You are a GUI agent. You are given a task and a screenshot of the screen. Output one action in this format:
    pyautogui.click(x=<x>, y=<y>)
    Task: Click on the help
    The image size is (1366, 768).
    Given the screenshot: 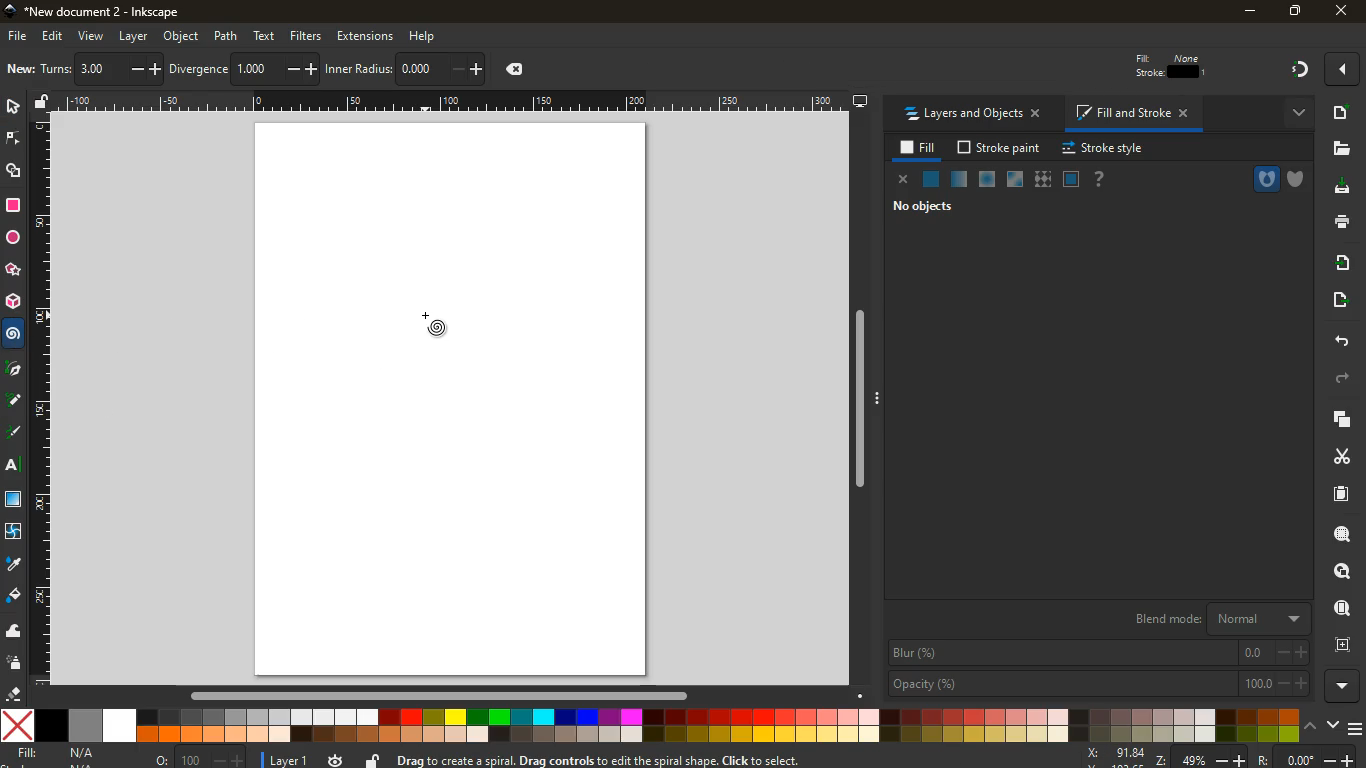 What is the action you would take?
    pyautogui.click(x=1101, y=180)
    